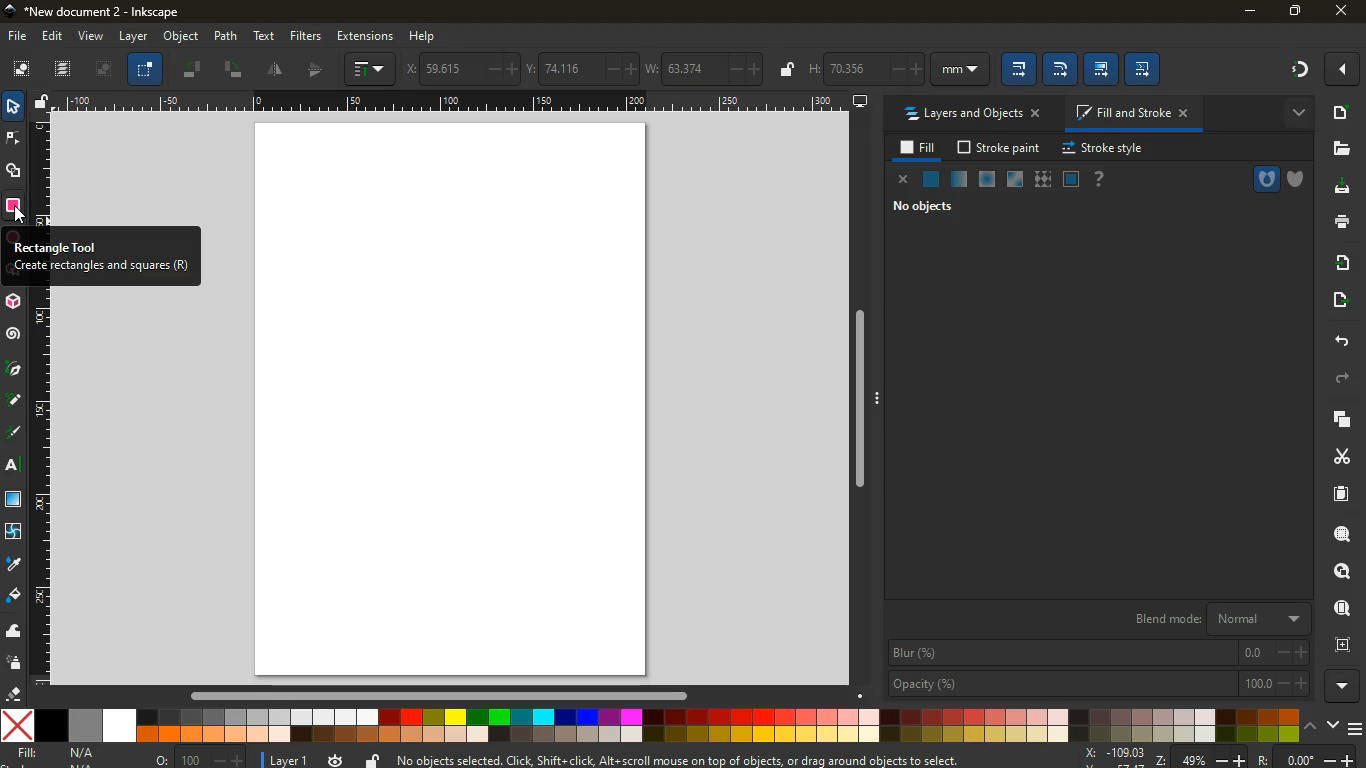  What do you see at coordinates (182, 37) in the screenshot?
I see `object` at bounding box center [182, 37].